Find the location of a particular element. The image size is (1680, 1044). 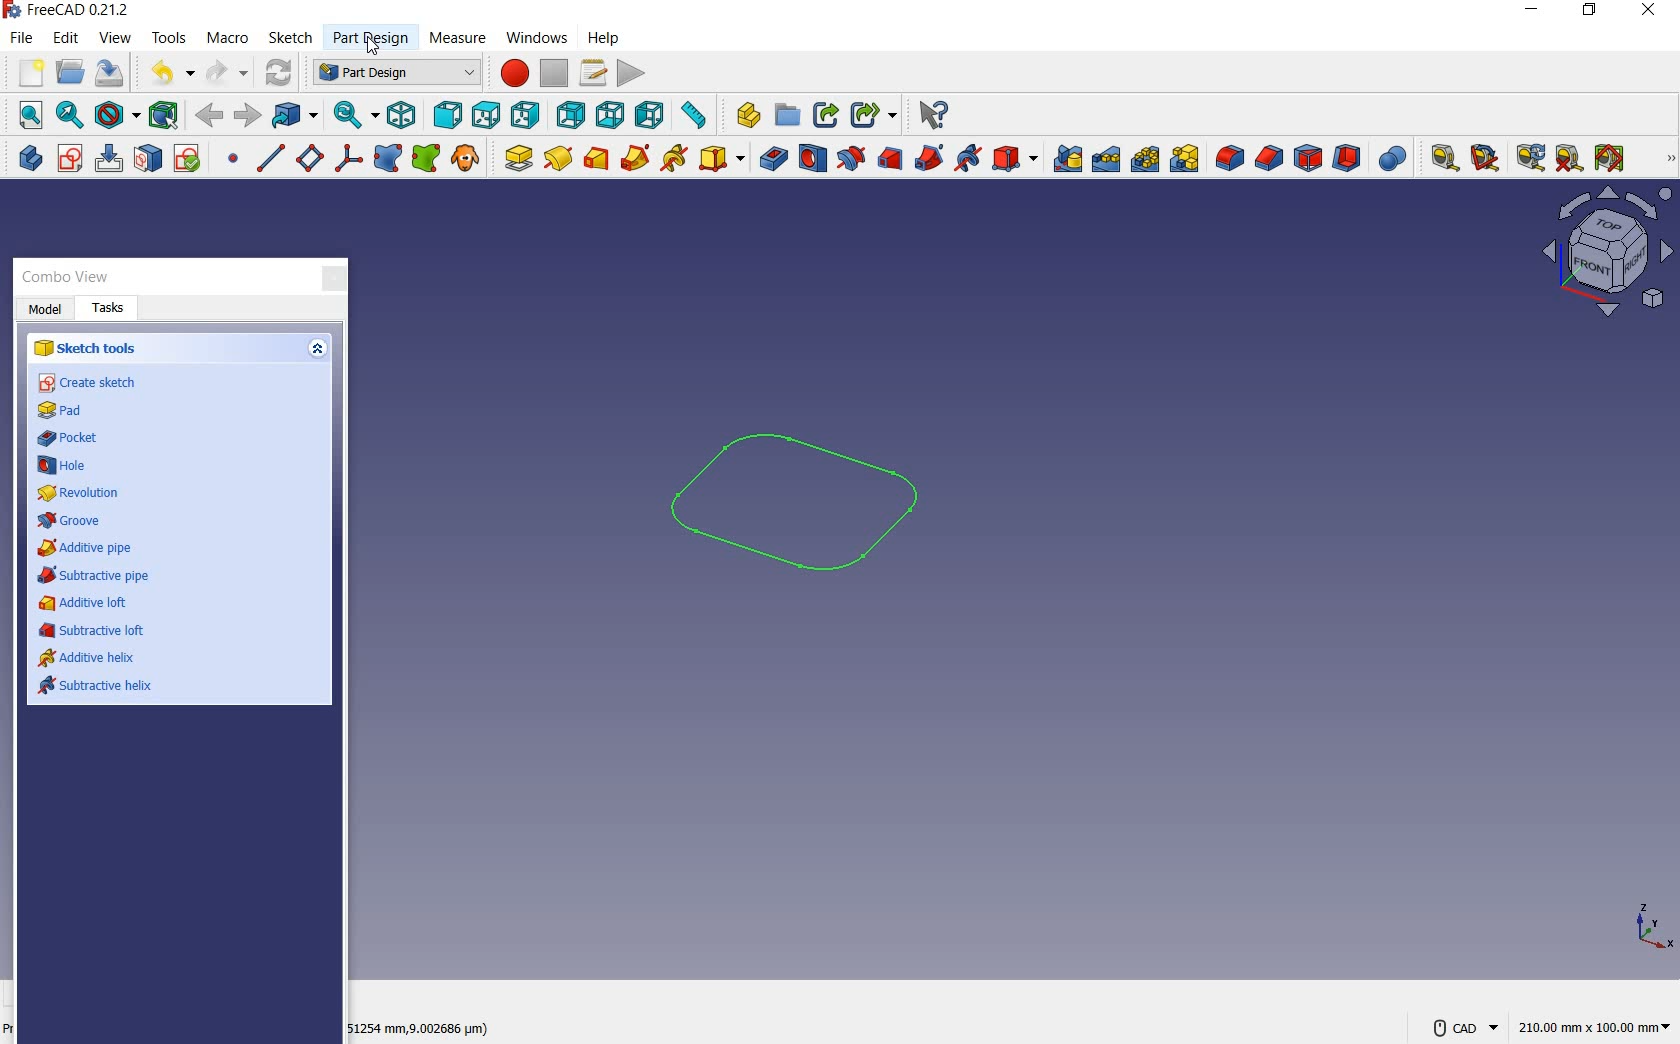

create body is located at coordinates (25, 160).